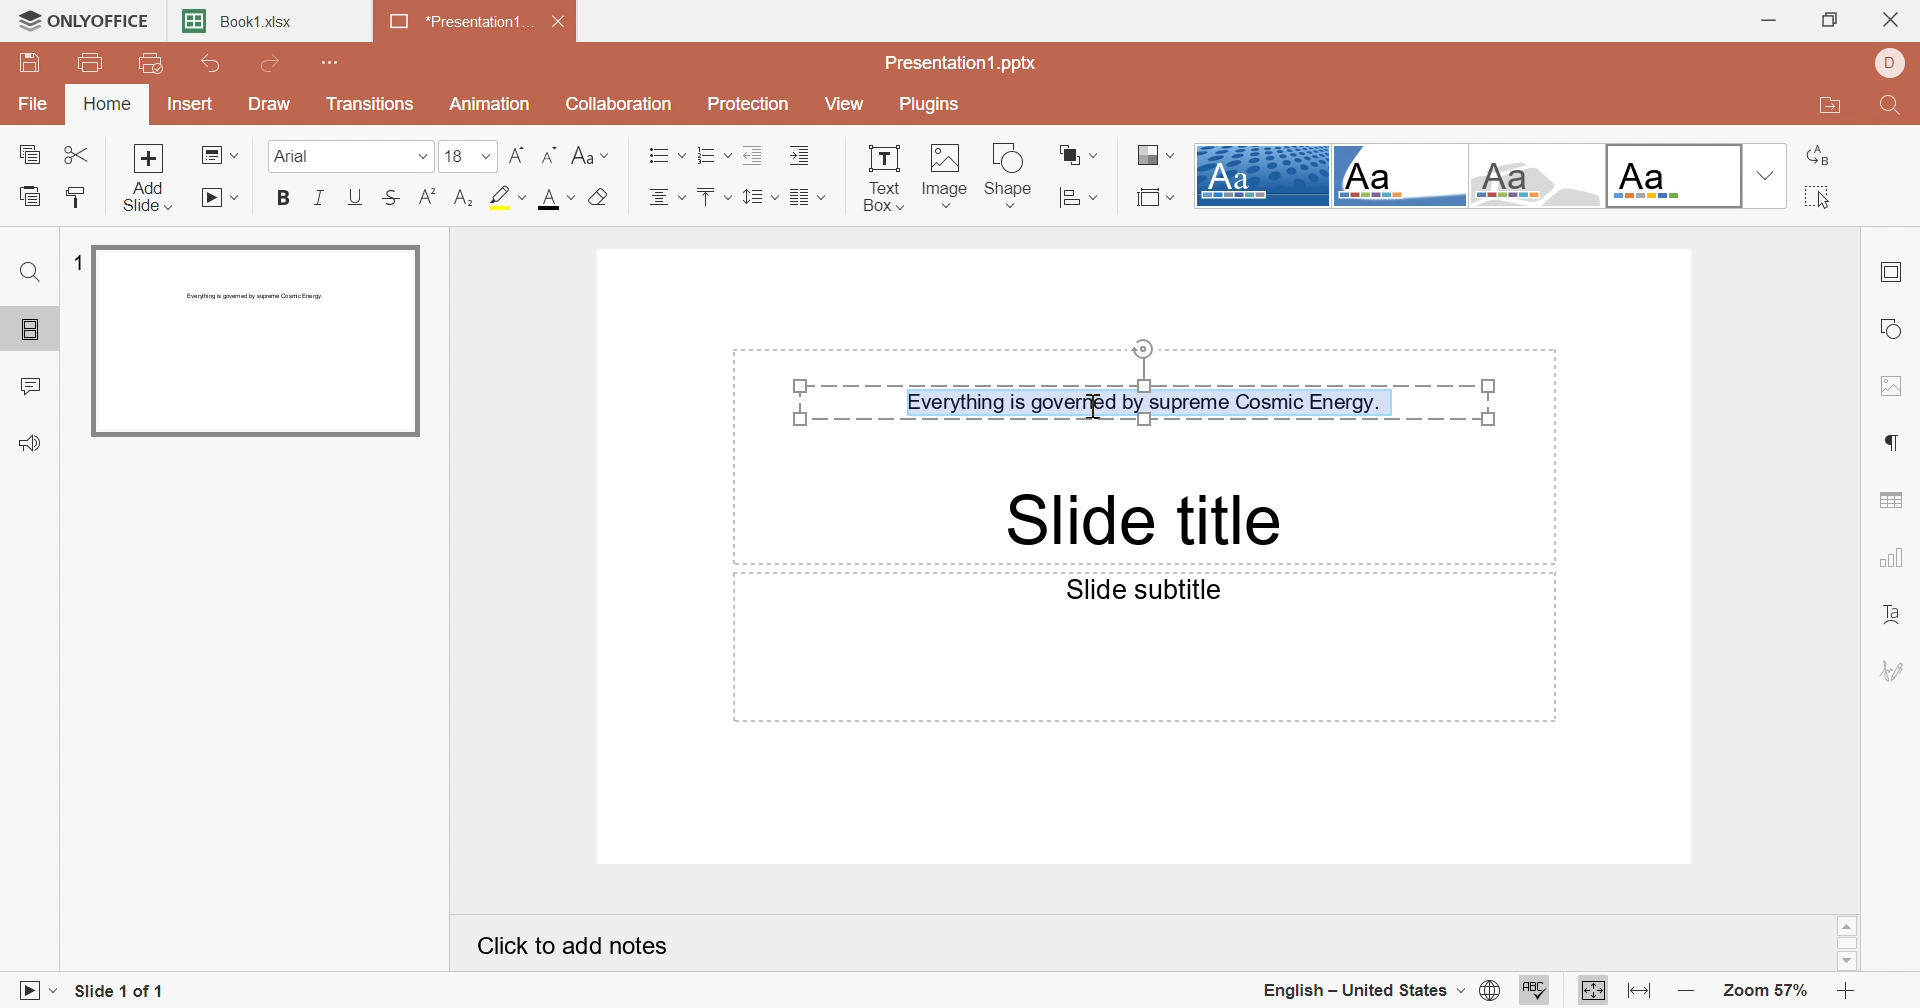  I want to click on Bold, so click(282, 199).